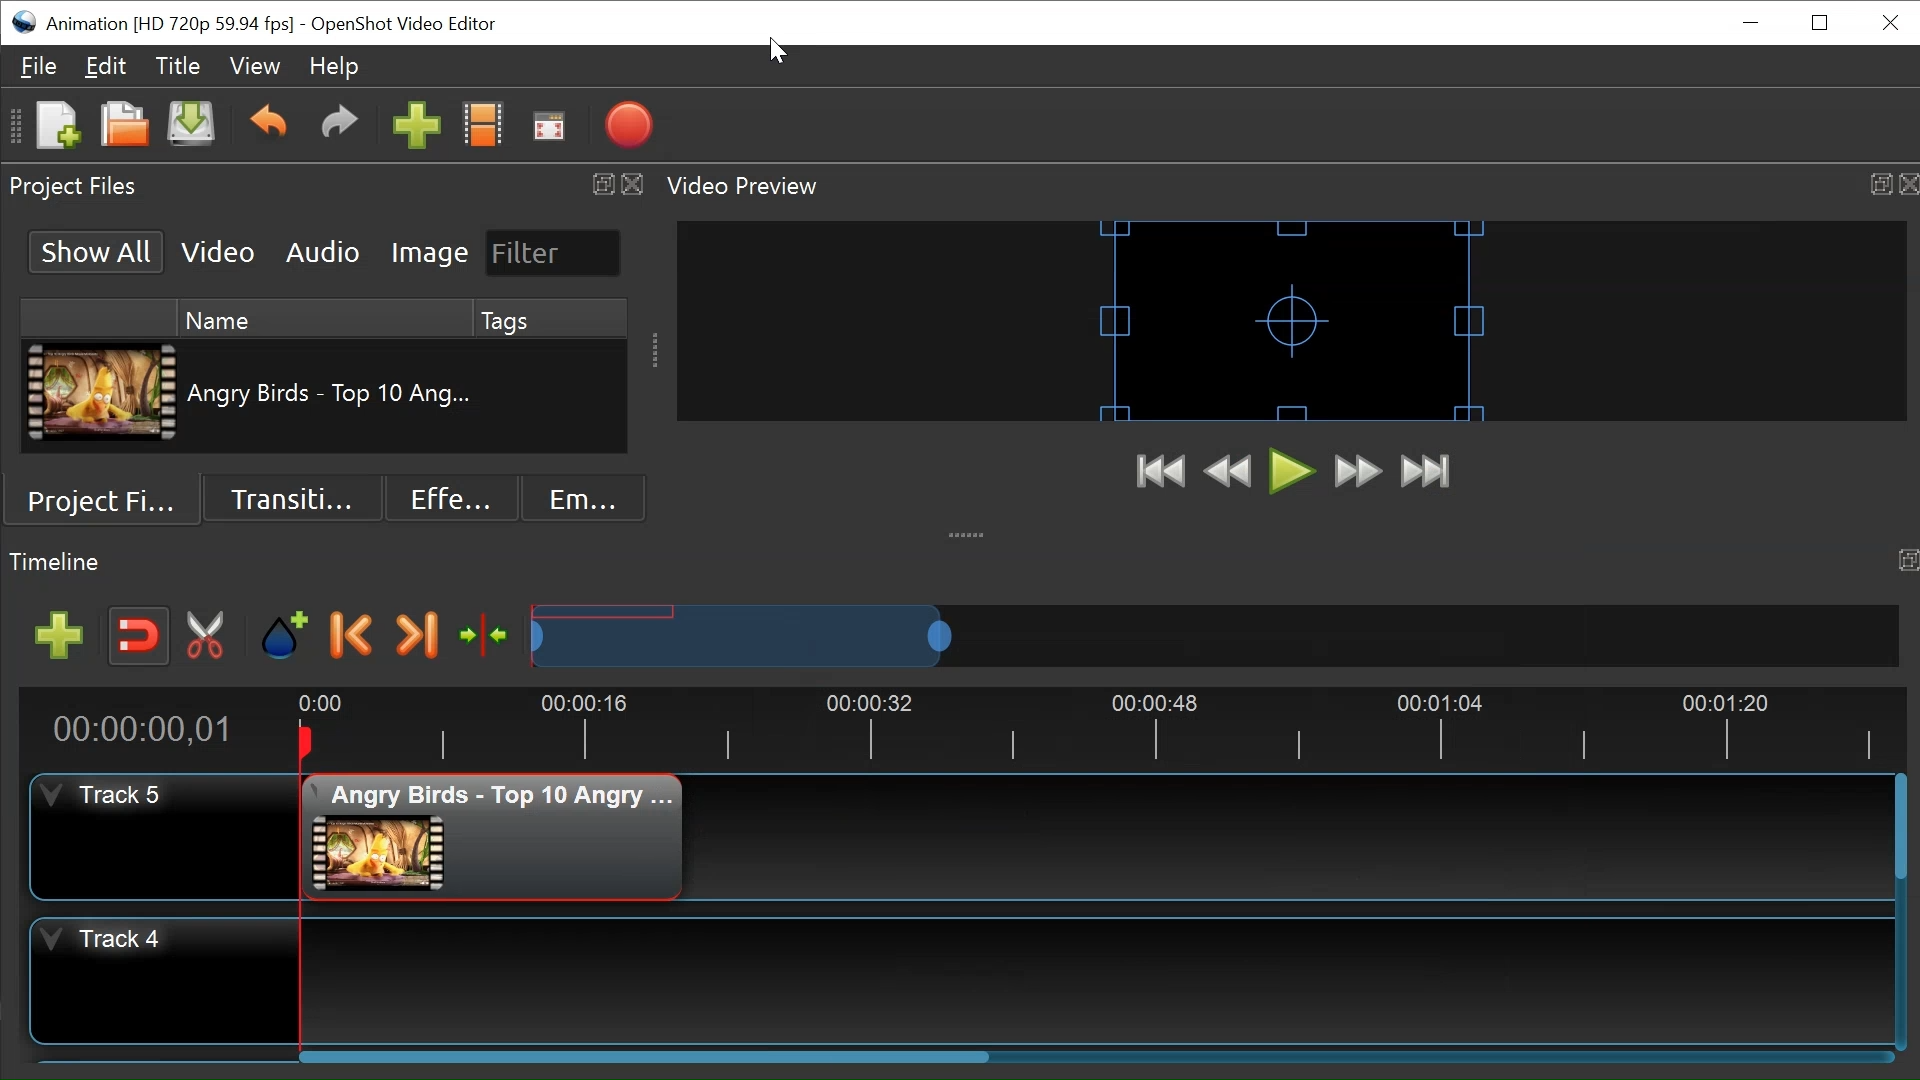 Image resolution: width=1920 pixels, height=1080 pixels. Describe the element at coordinates (550, 252) in the screenshot. I see `Filter` at that location.